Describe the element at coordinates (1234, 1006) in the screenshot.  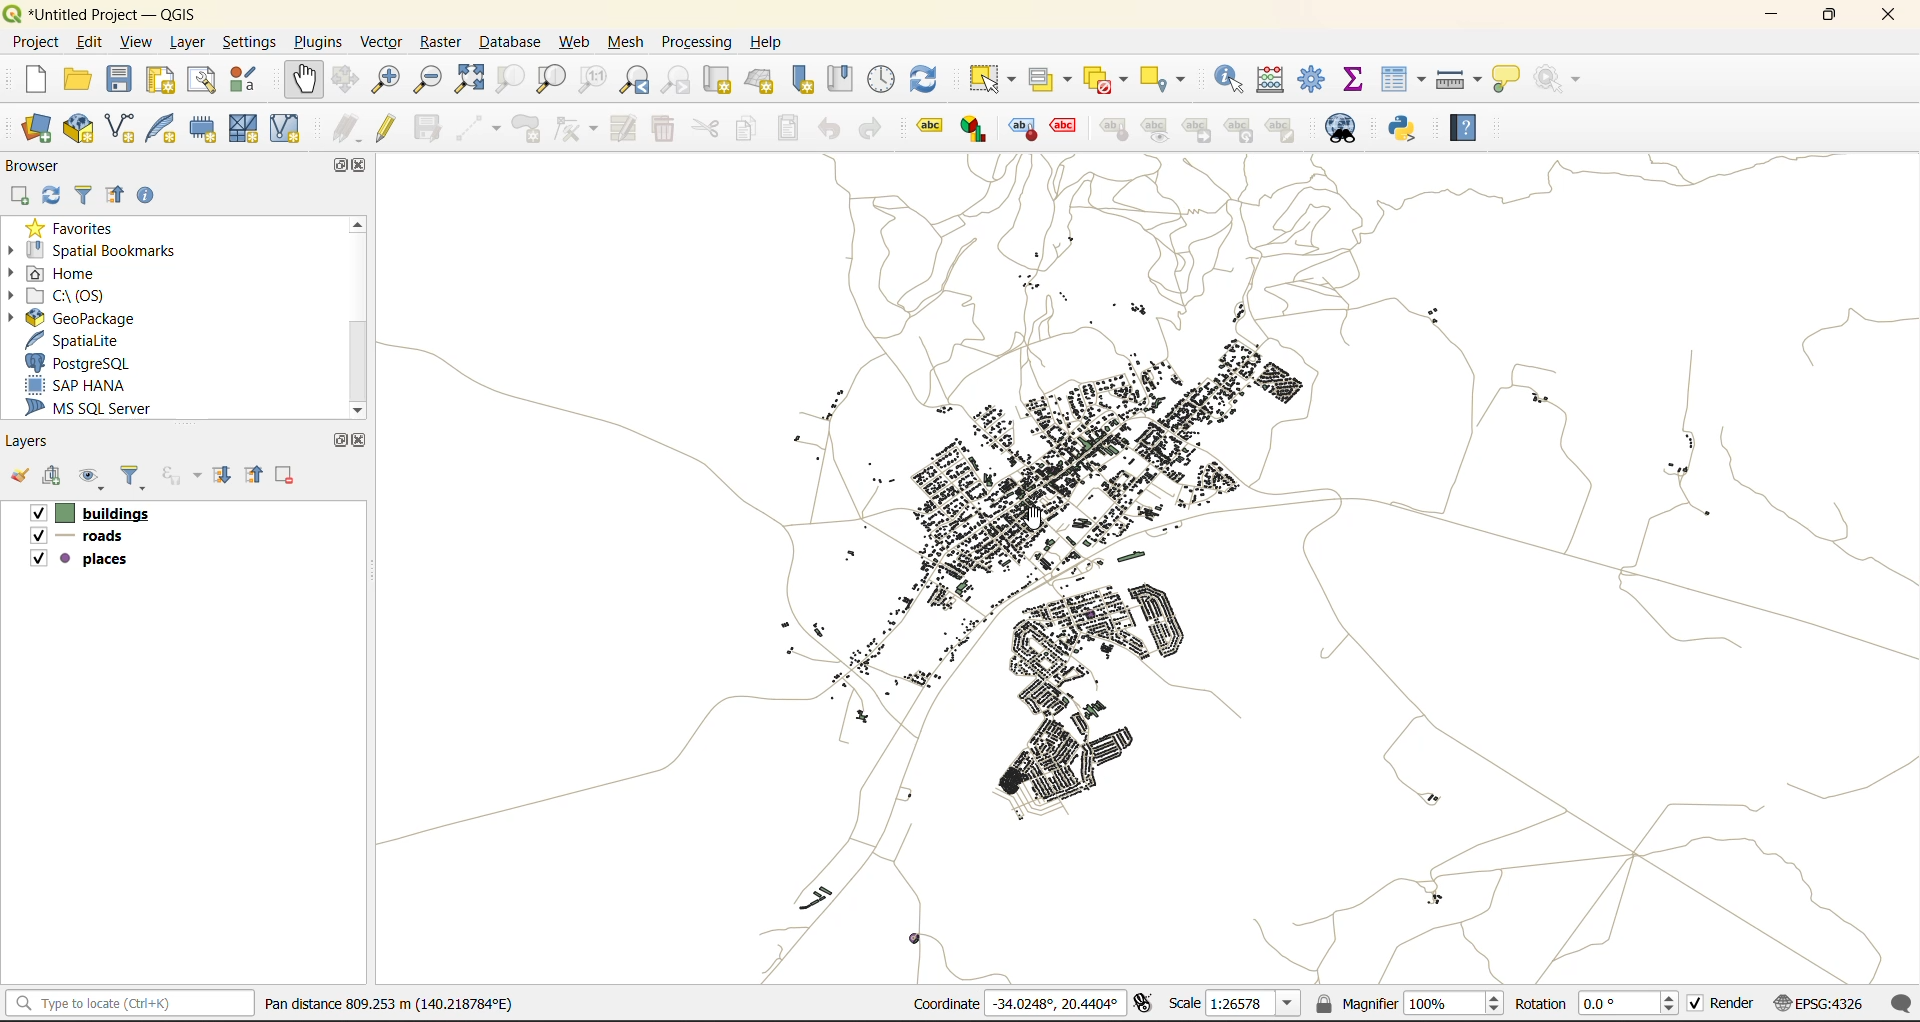
I see `scale` at that location.